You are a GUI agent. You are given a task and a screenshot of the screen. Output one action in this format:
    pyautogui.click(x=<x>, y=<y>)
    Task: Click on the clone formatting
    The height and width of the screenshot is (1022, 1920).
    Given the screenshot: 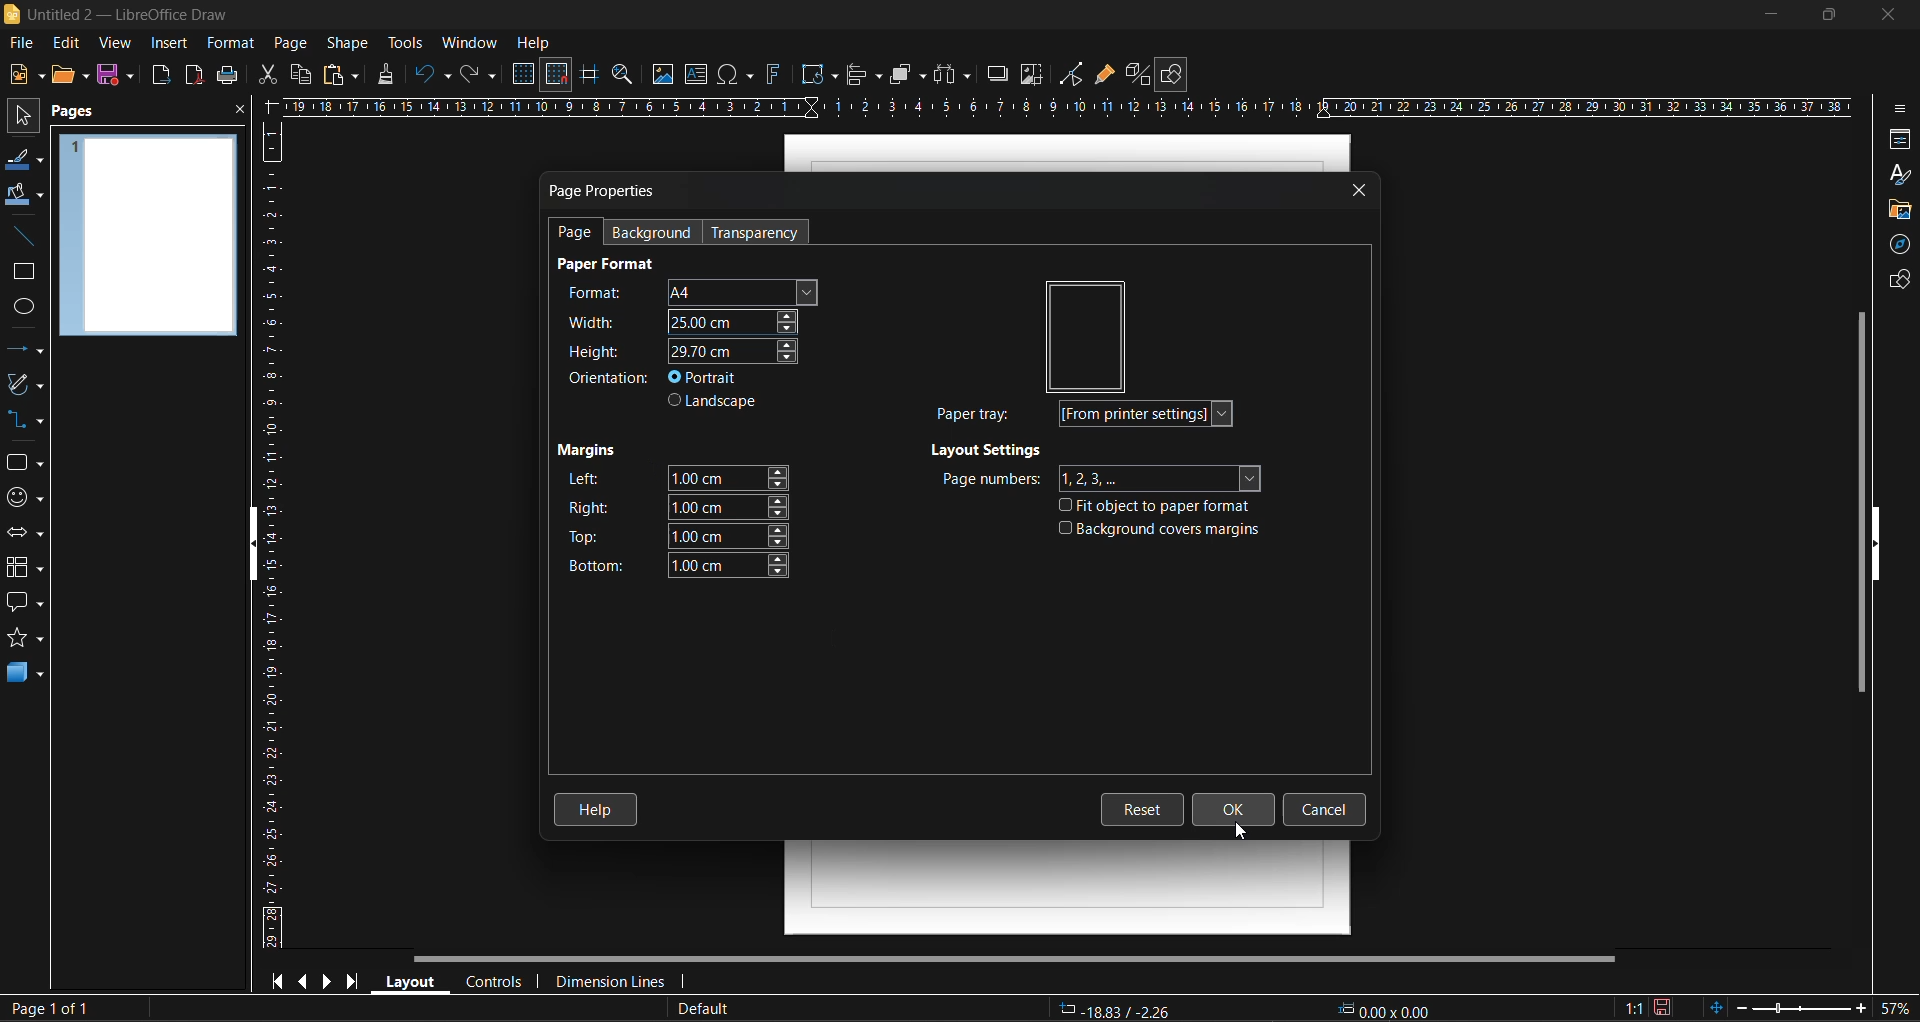 What is the action you would take?
    pyautogui.click(x=391, y=76)
    